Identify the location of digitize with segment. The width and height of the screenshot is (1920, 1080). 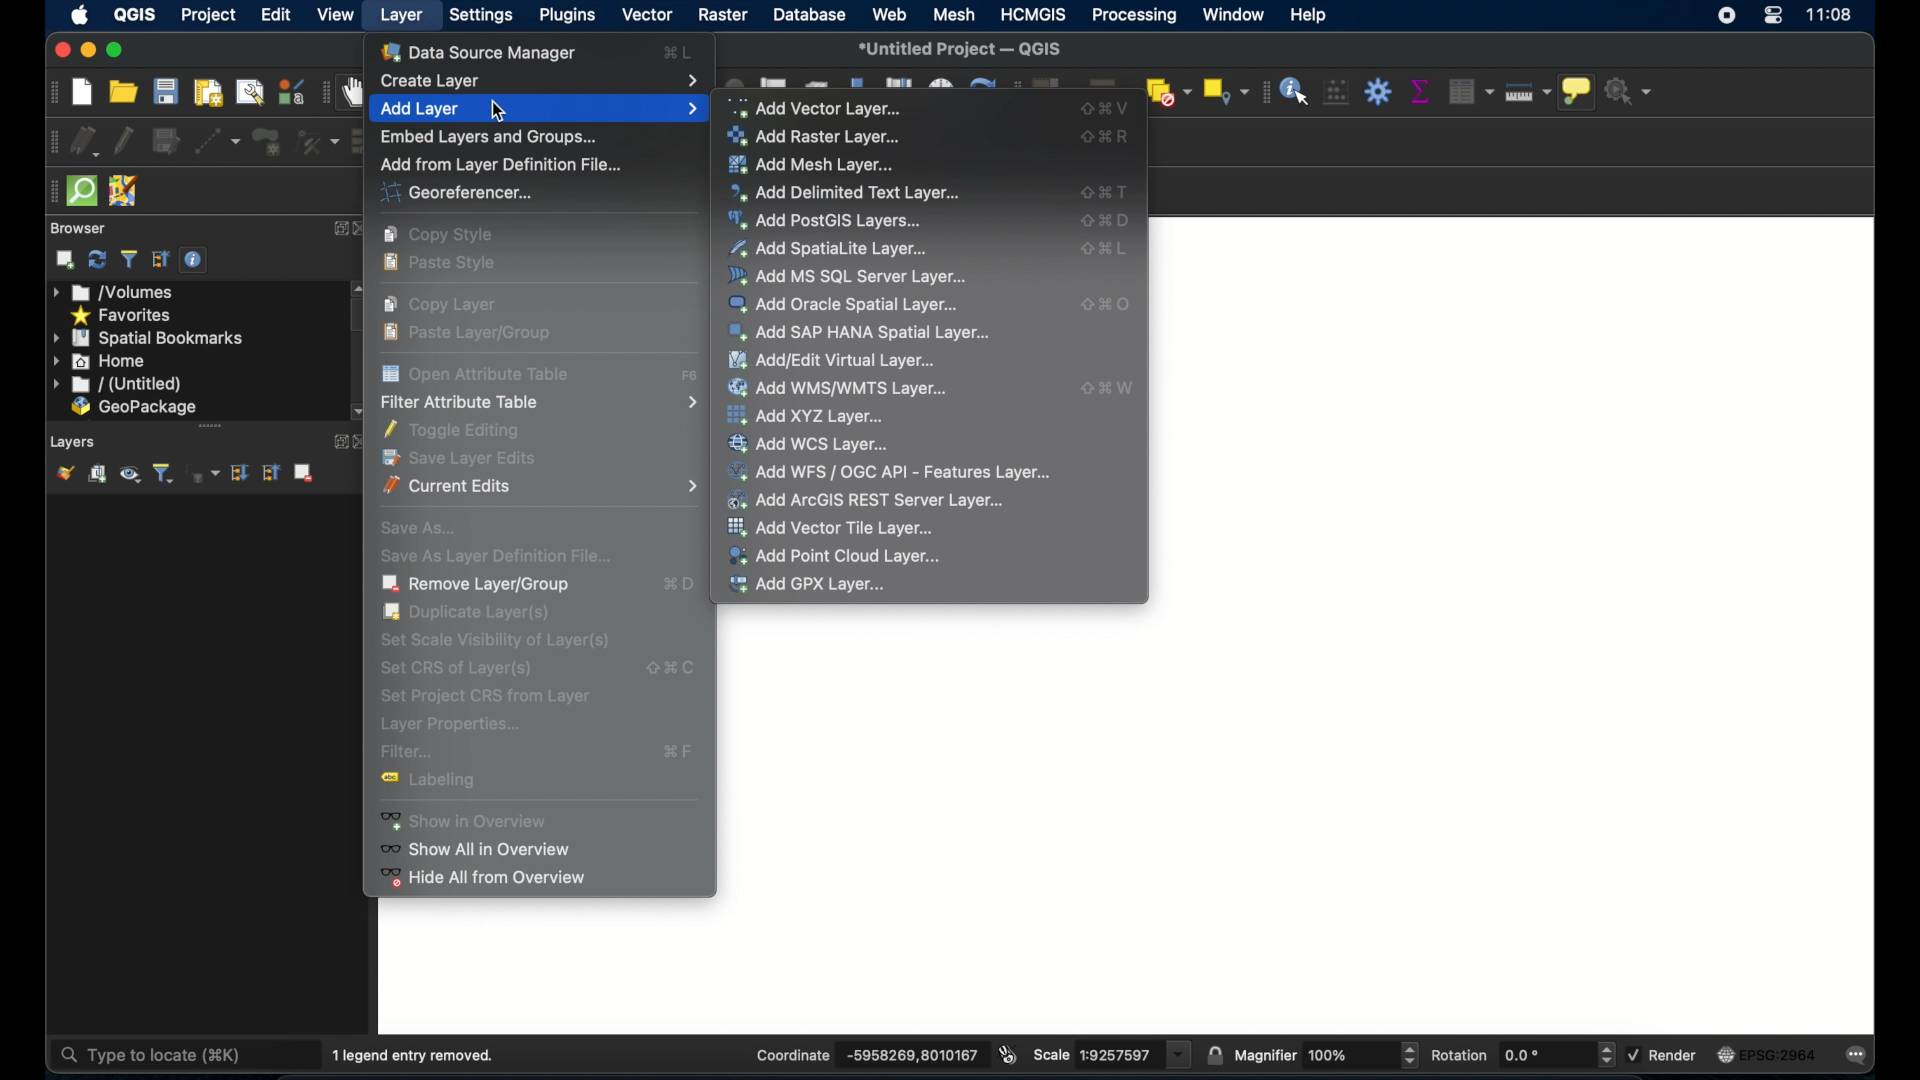
(218, 141).